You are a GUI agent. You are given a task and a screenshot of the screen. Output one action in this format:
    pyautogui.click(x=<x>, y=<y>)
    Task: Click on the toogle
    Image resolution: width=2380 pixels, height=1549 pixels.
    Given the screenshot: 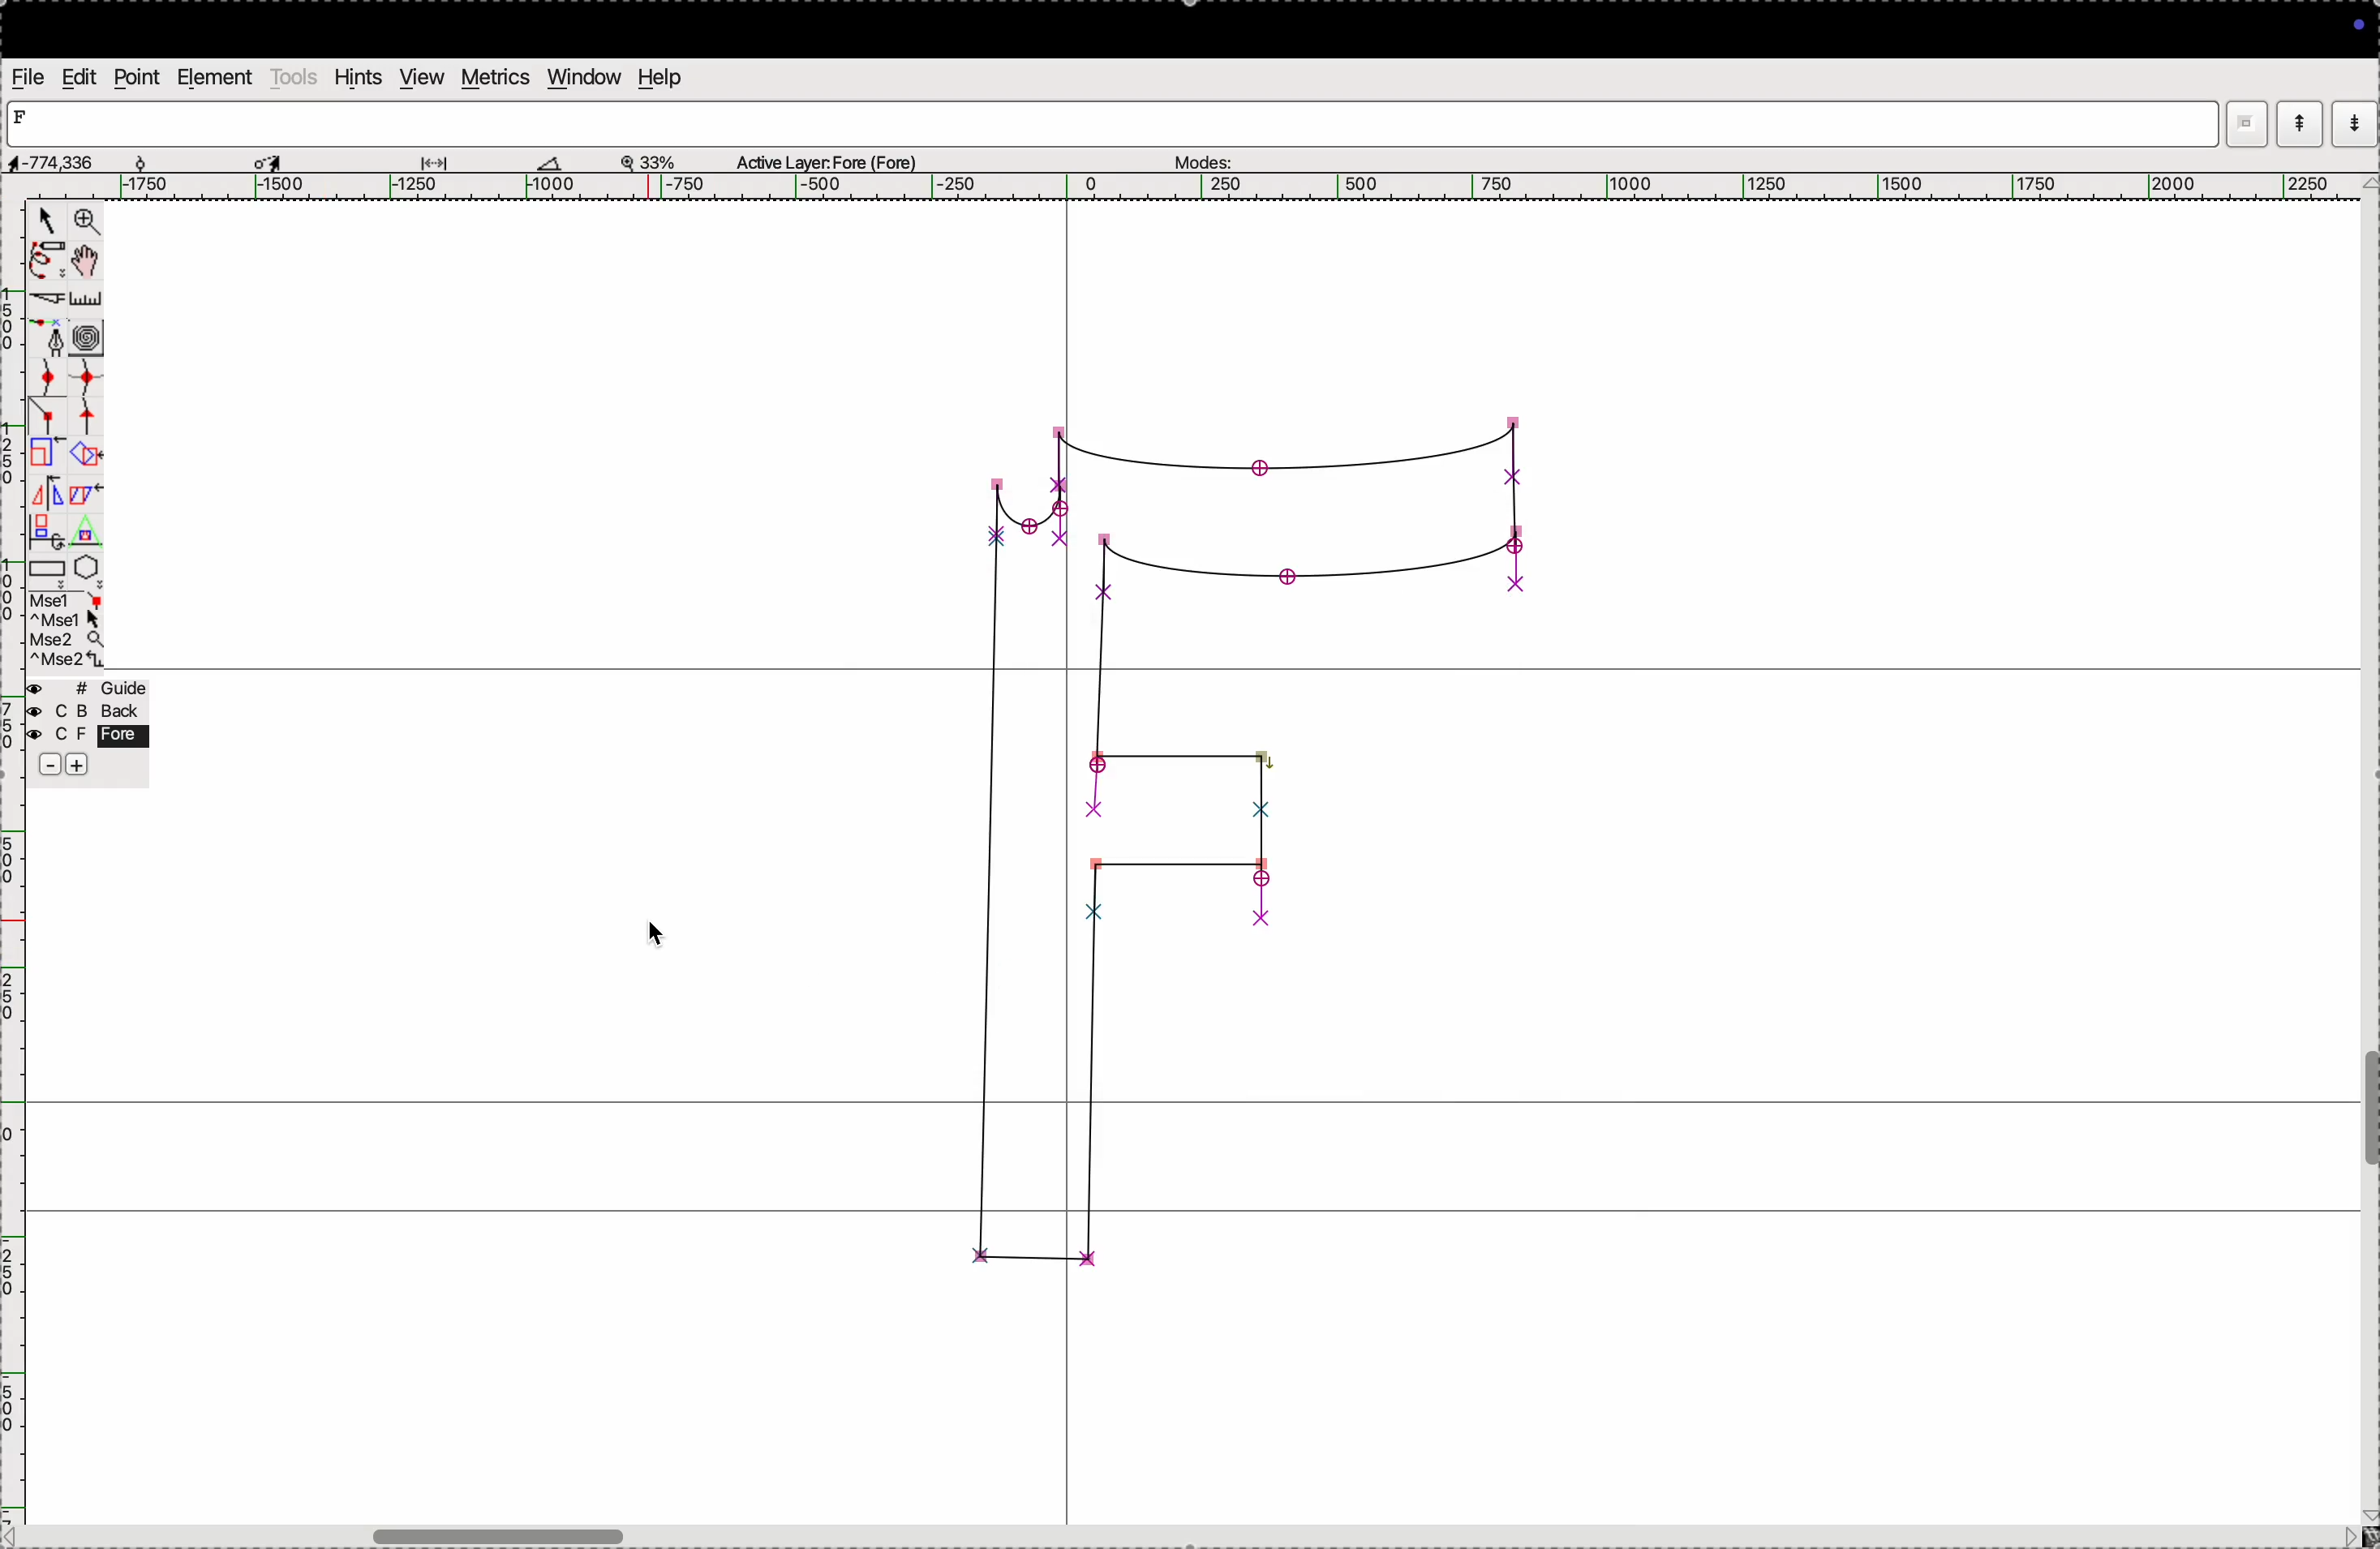 What is the action you would take?
    pyautogui.click(x=540, y=1532)
    